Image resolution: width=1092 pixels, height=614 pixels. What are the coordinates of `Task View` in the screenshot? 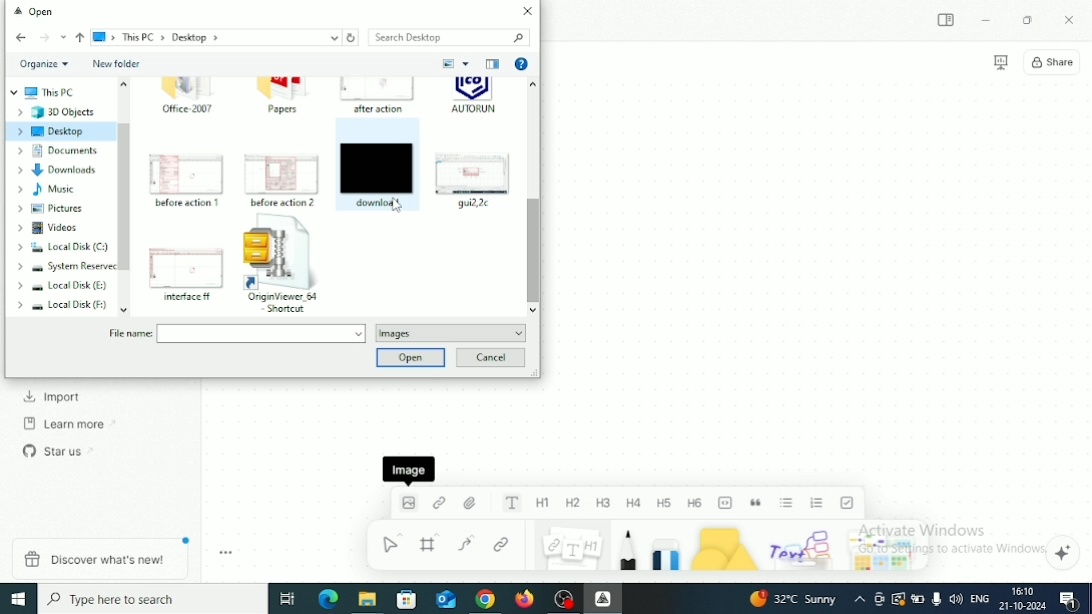 It's located at (287, 599).